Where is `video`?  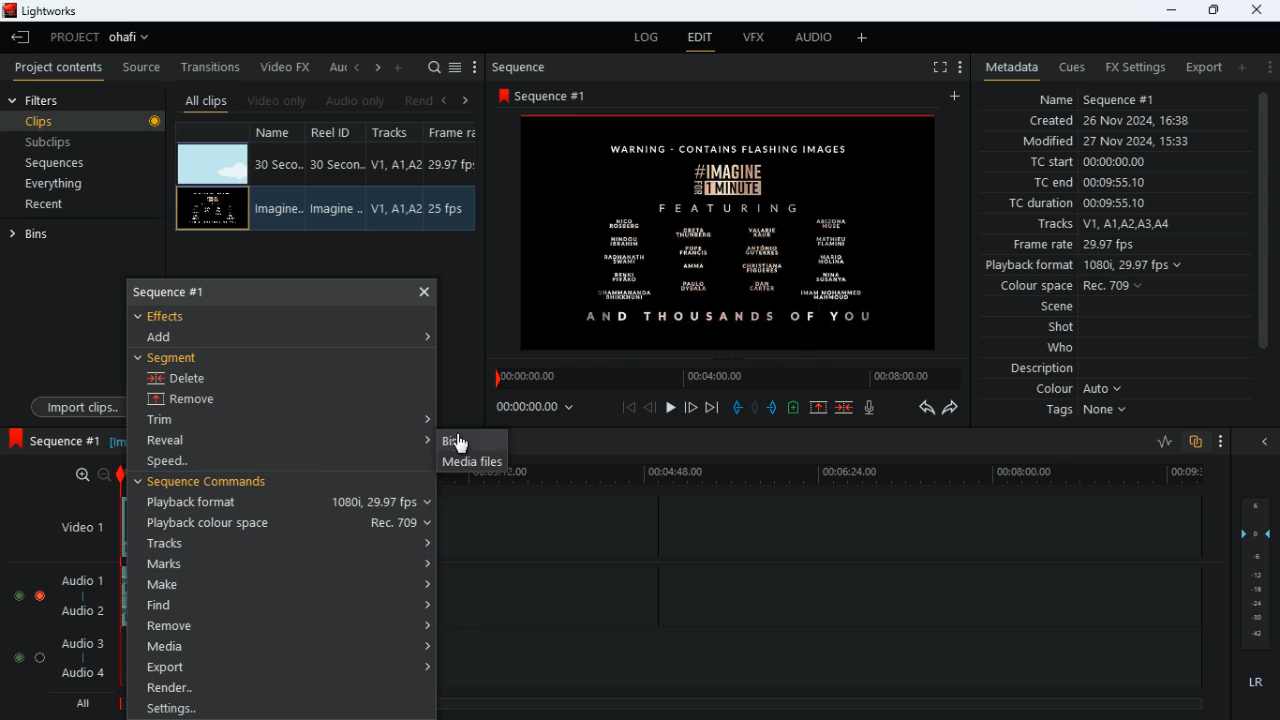 video is located at coordinates (213, 162).